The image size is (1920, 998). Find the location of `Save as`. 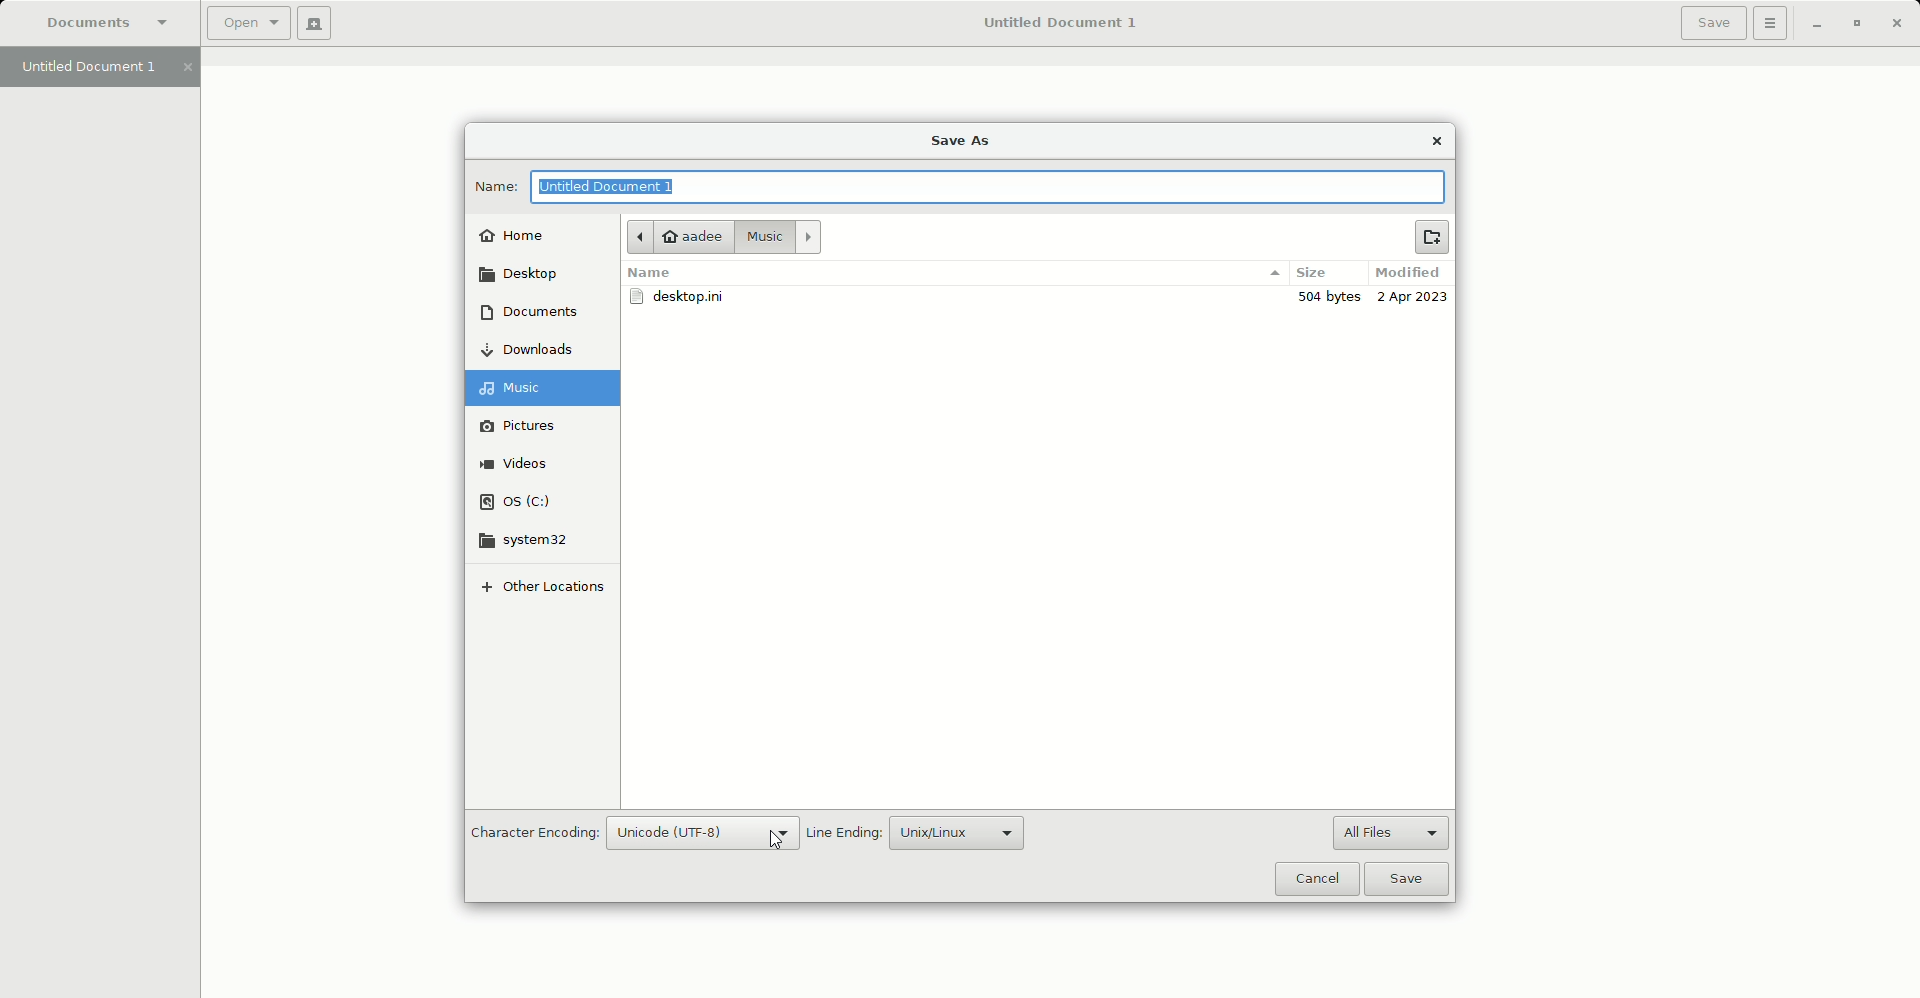

Save as is located at coordinates (967, 139).